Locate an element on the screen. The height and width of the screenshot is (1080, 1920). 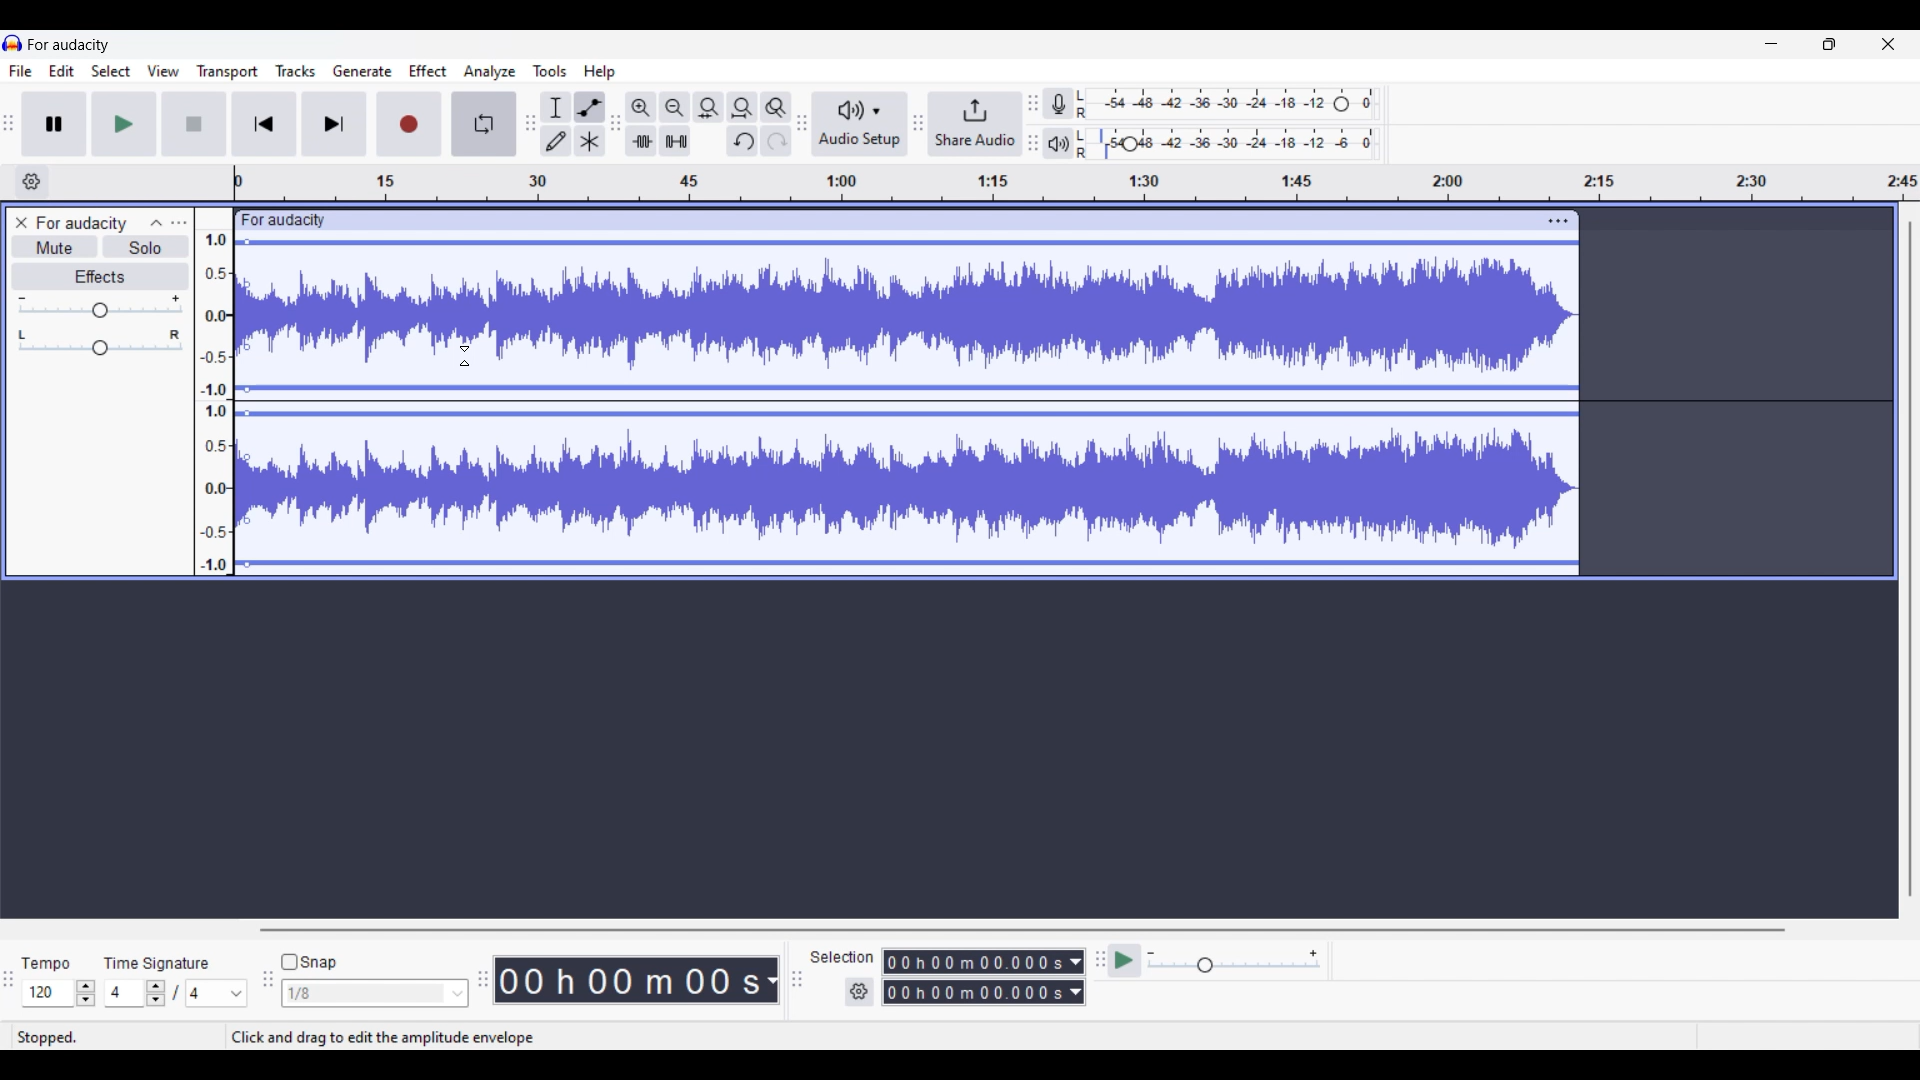
Zoom toggle is located at coordinates (776, 107).